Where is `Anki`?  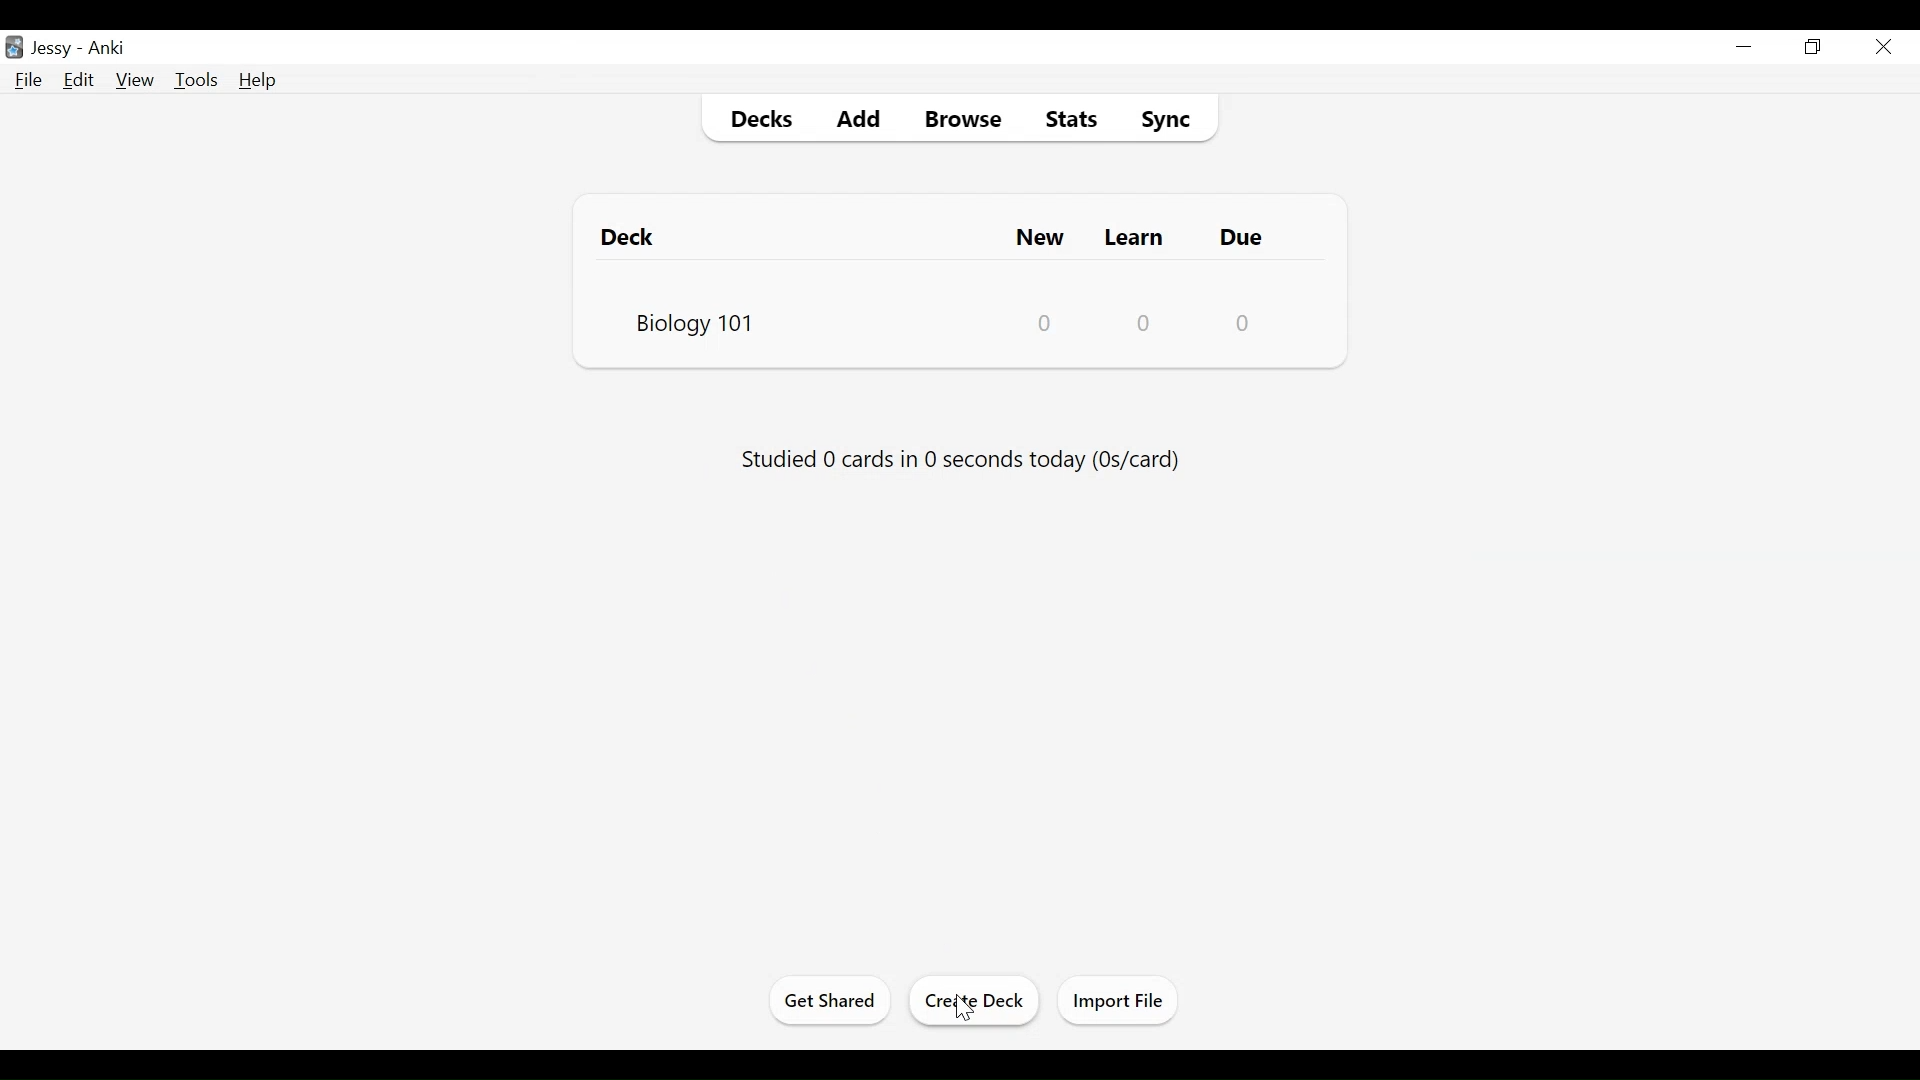
Anki is located at coordinates (112, 48).